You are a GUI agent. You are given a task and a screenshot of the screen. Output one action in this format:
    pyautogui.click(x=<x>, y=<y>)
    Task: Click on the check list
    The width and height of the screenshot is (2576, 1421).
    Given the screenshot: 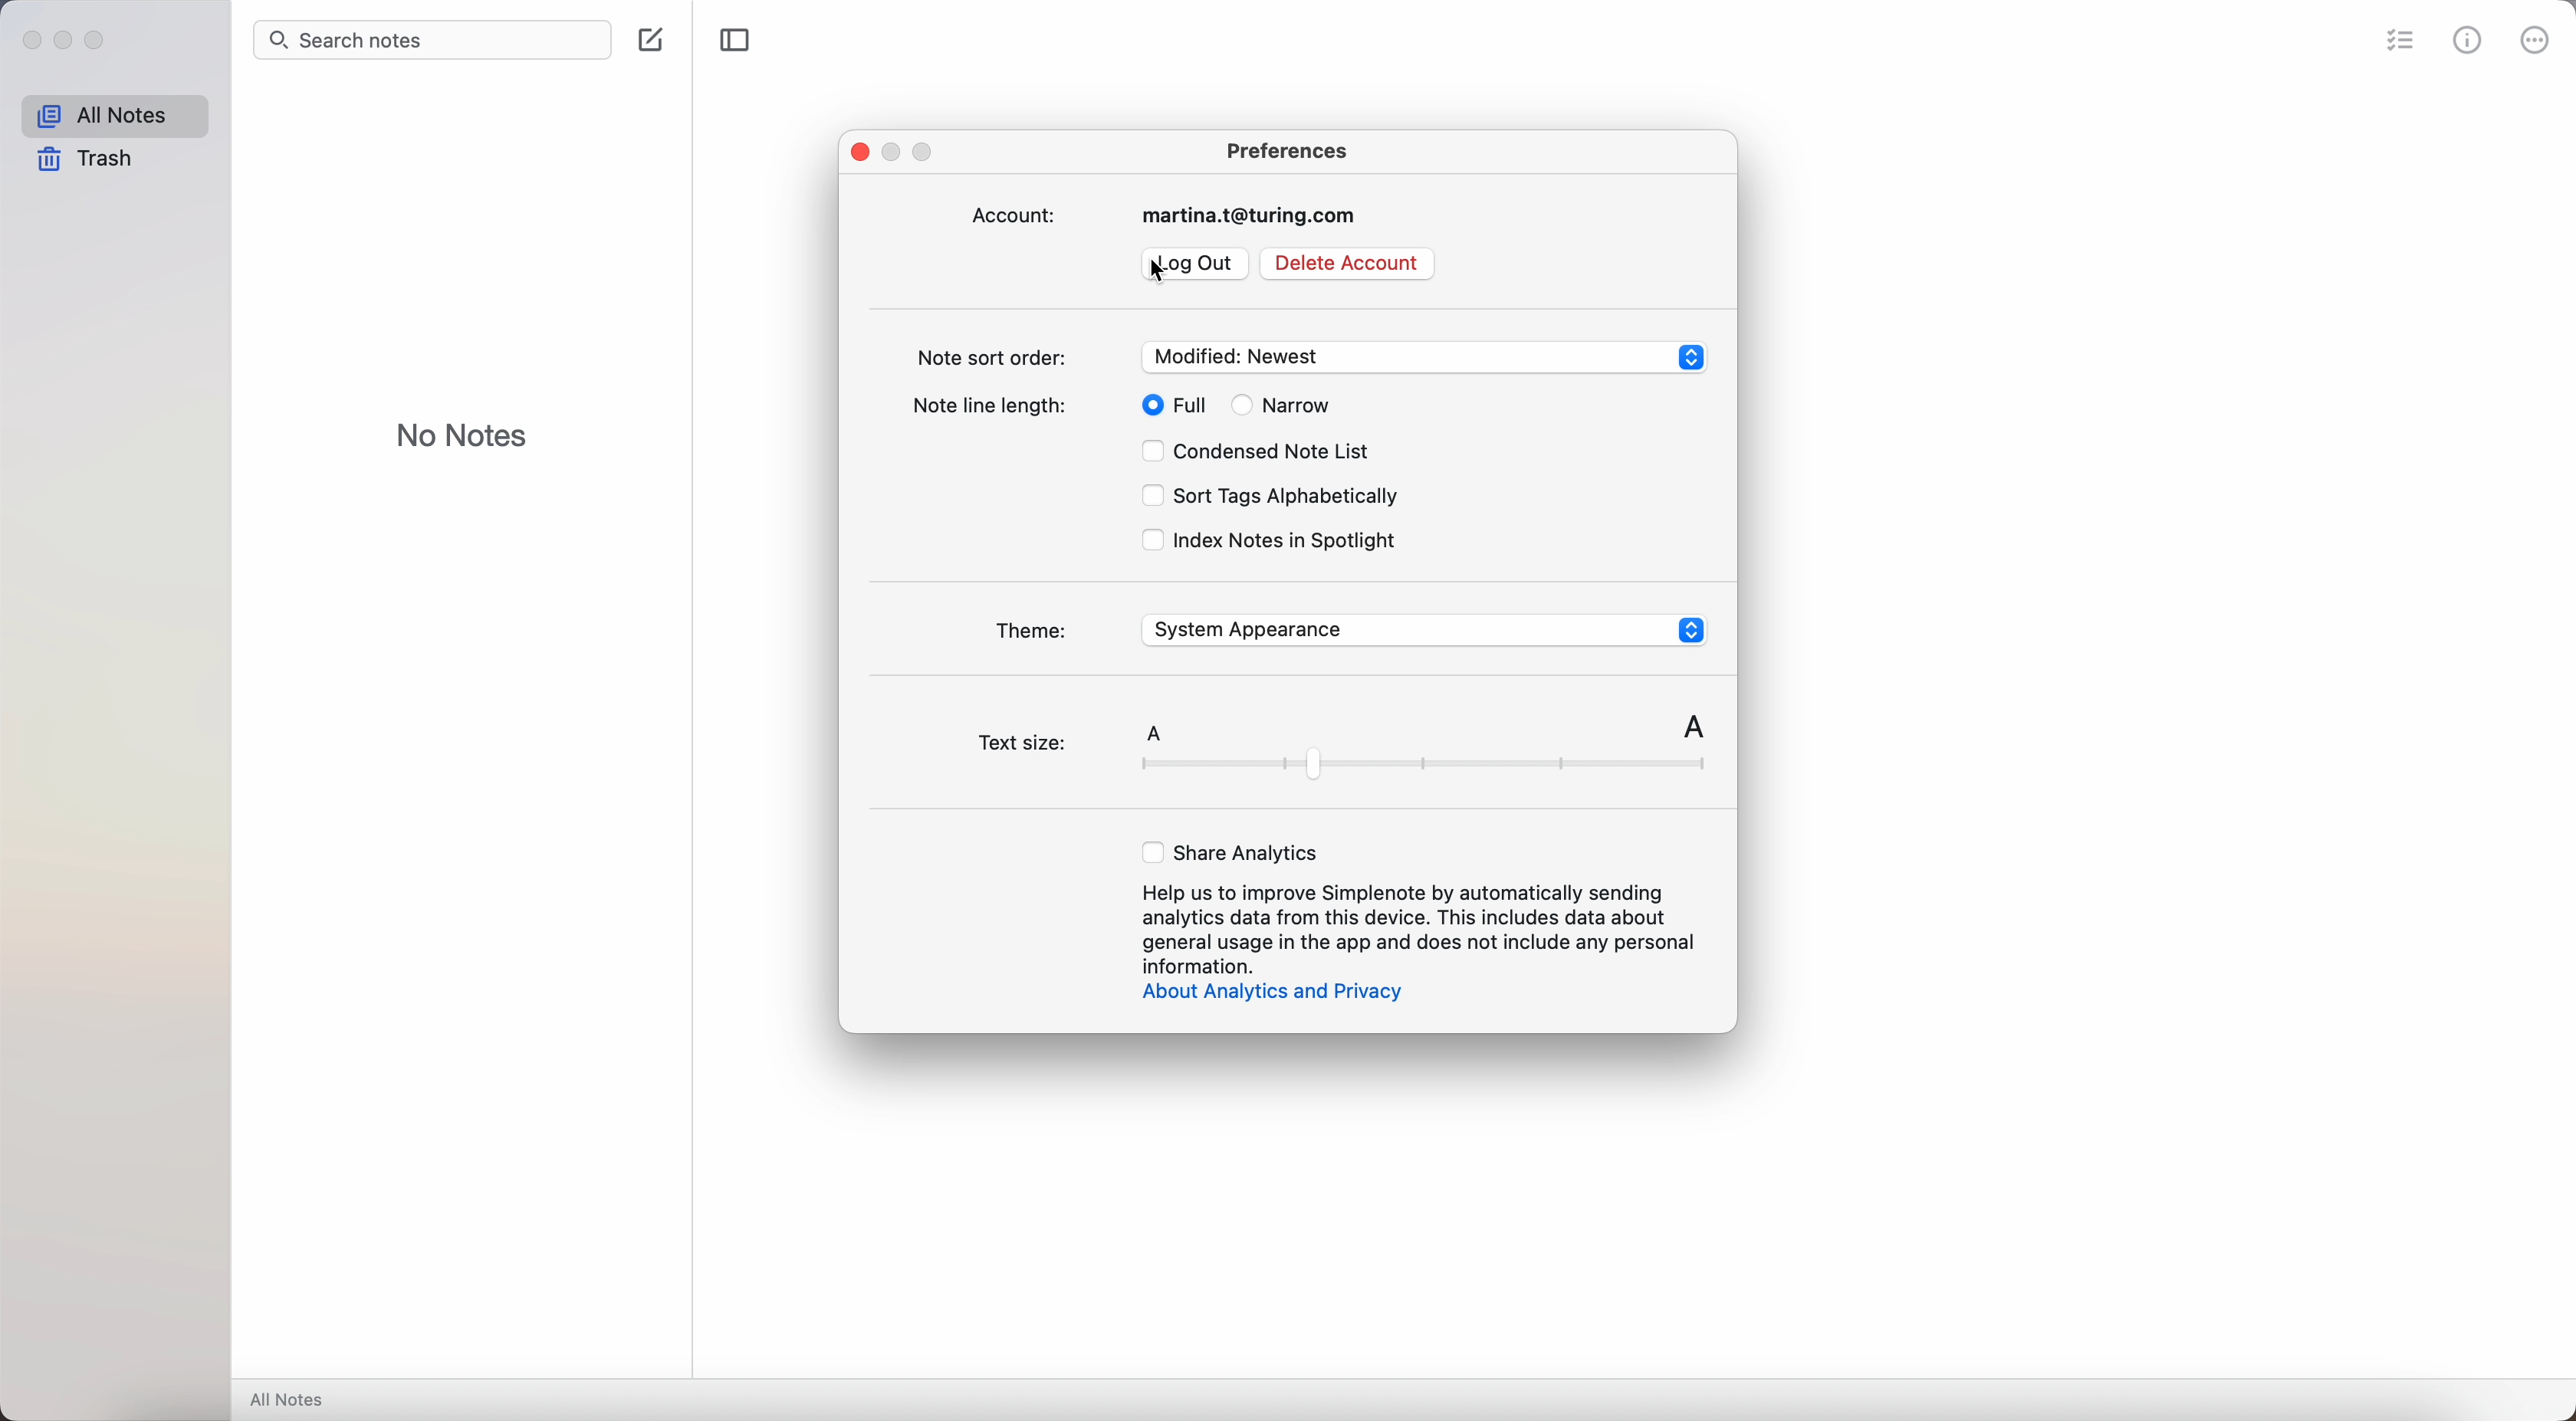 What is the action you would take?
    pyautogui.click(x=2394, y=41)
    